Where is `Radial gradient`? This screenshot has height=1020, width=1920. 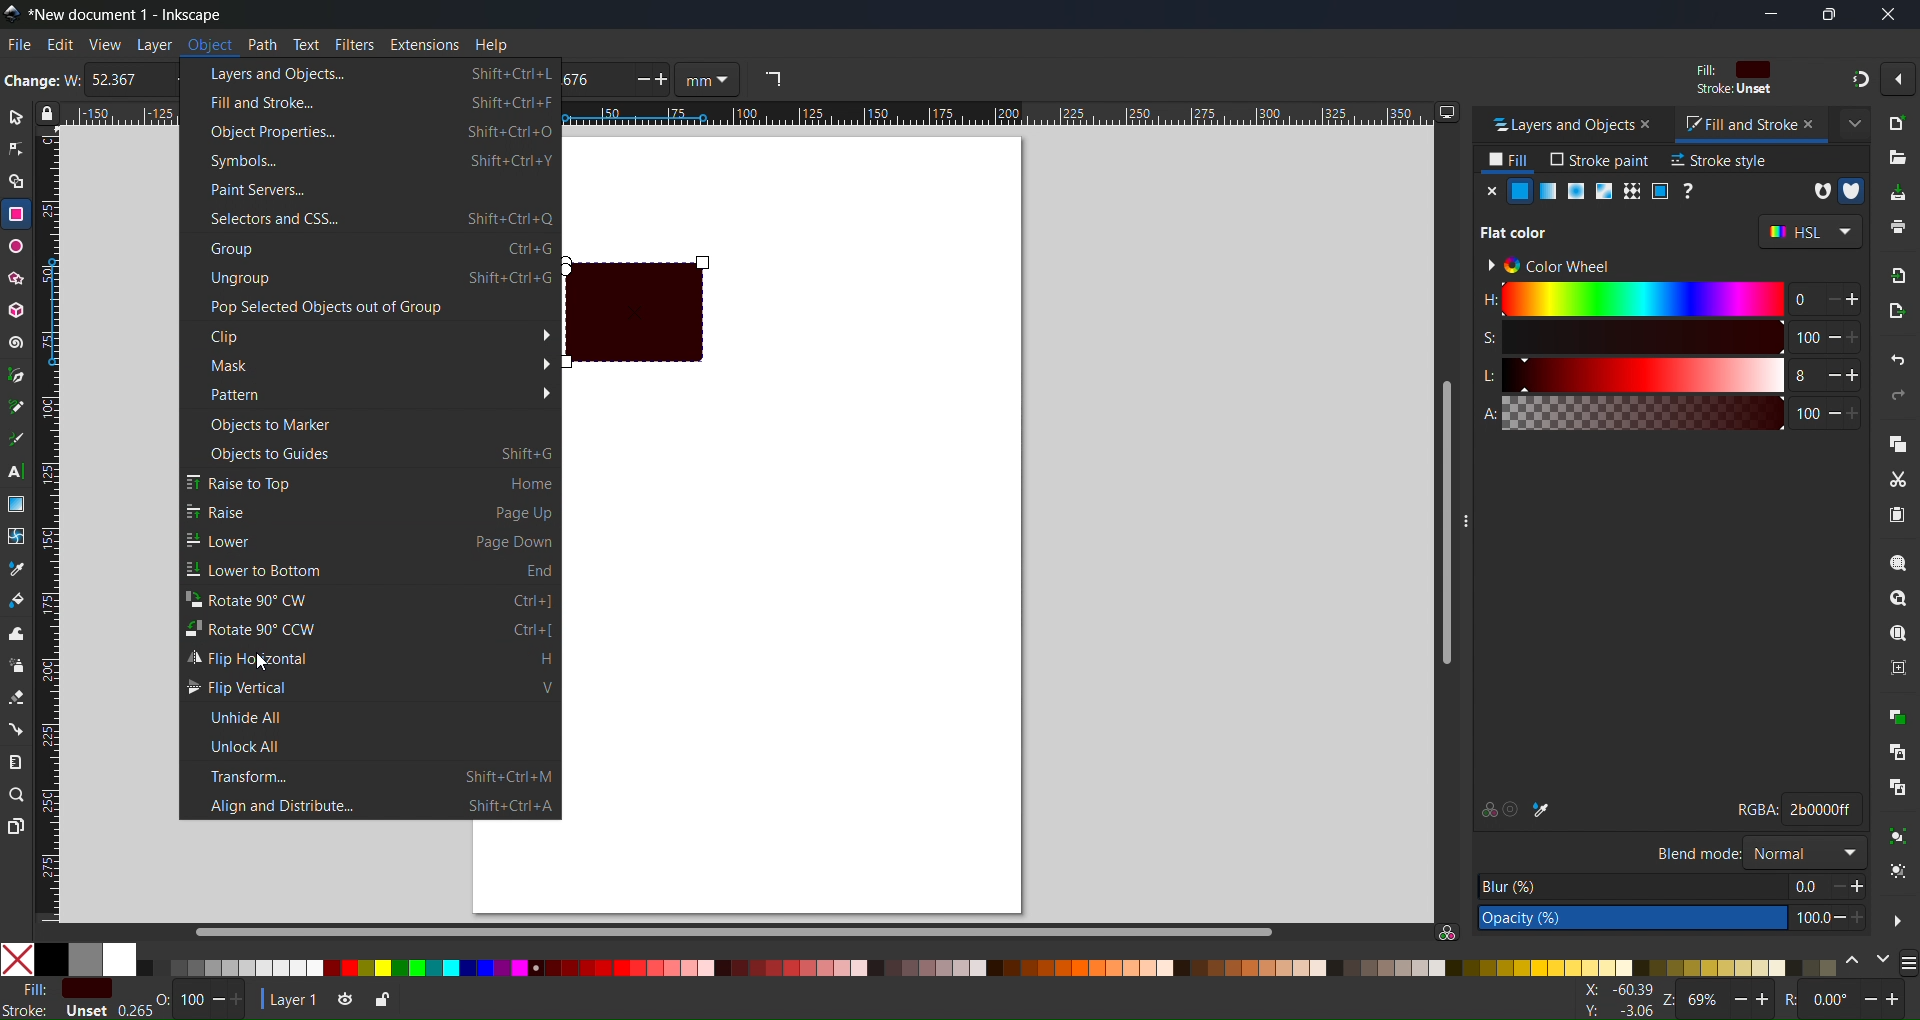
Radial gradient is located at coordinates (1574, 191).